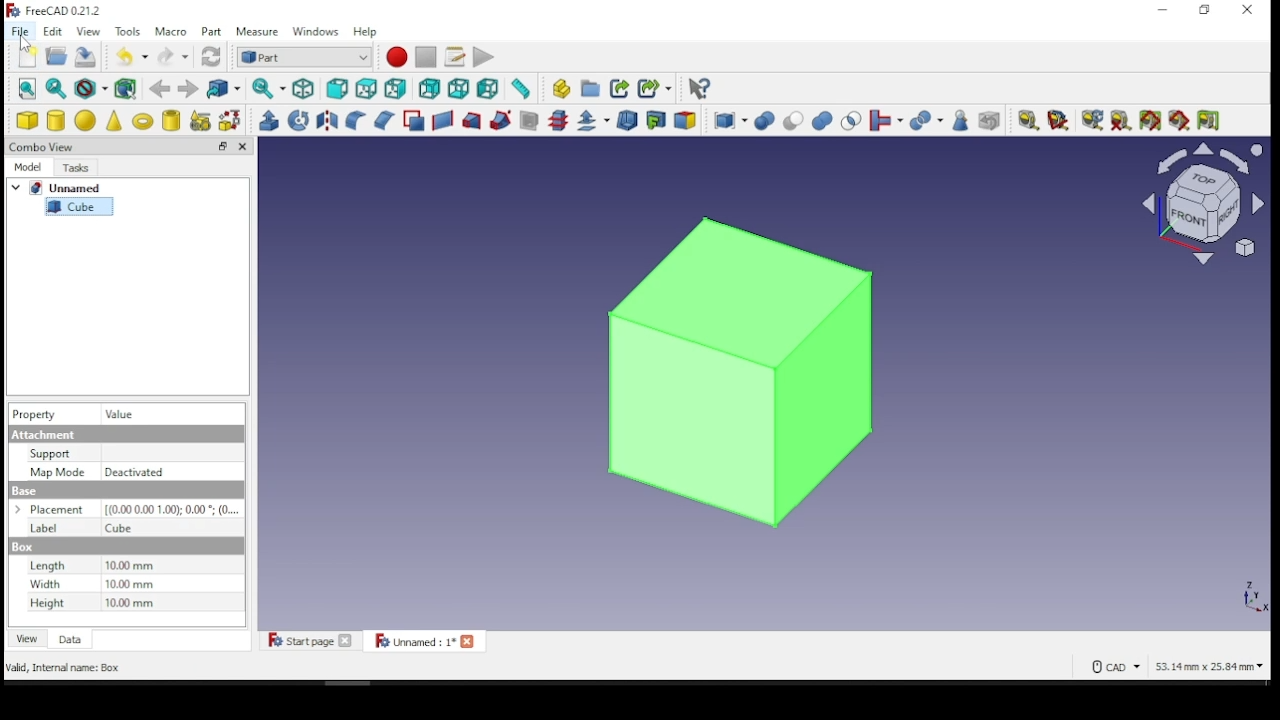 The image size is (1280, 720). Describe the element at coordinates (44, 146) in the screenshot. I see `combo view` at that location.